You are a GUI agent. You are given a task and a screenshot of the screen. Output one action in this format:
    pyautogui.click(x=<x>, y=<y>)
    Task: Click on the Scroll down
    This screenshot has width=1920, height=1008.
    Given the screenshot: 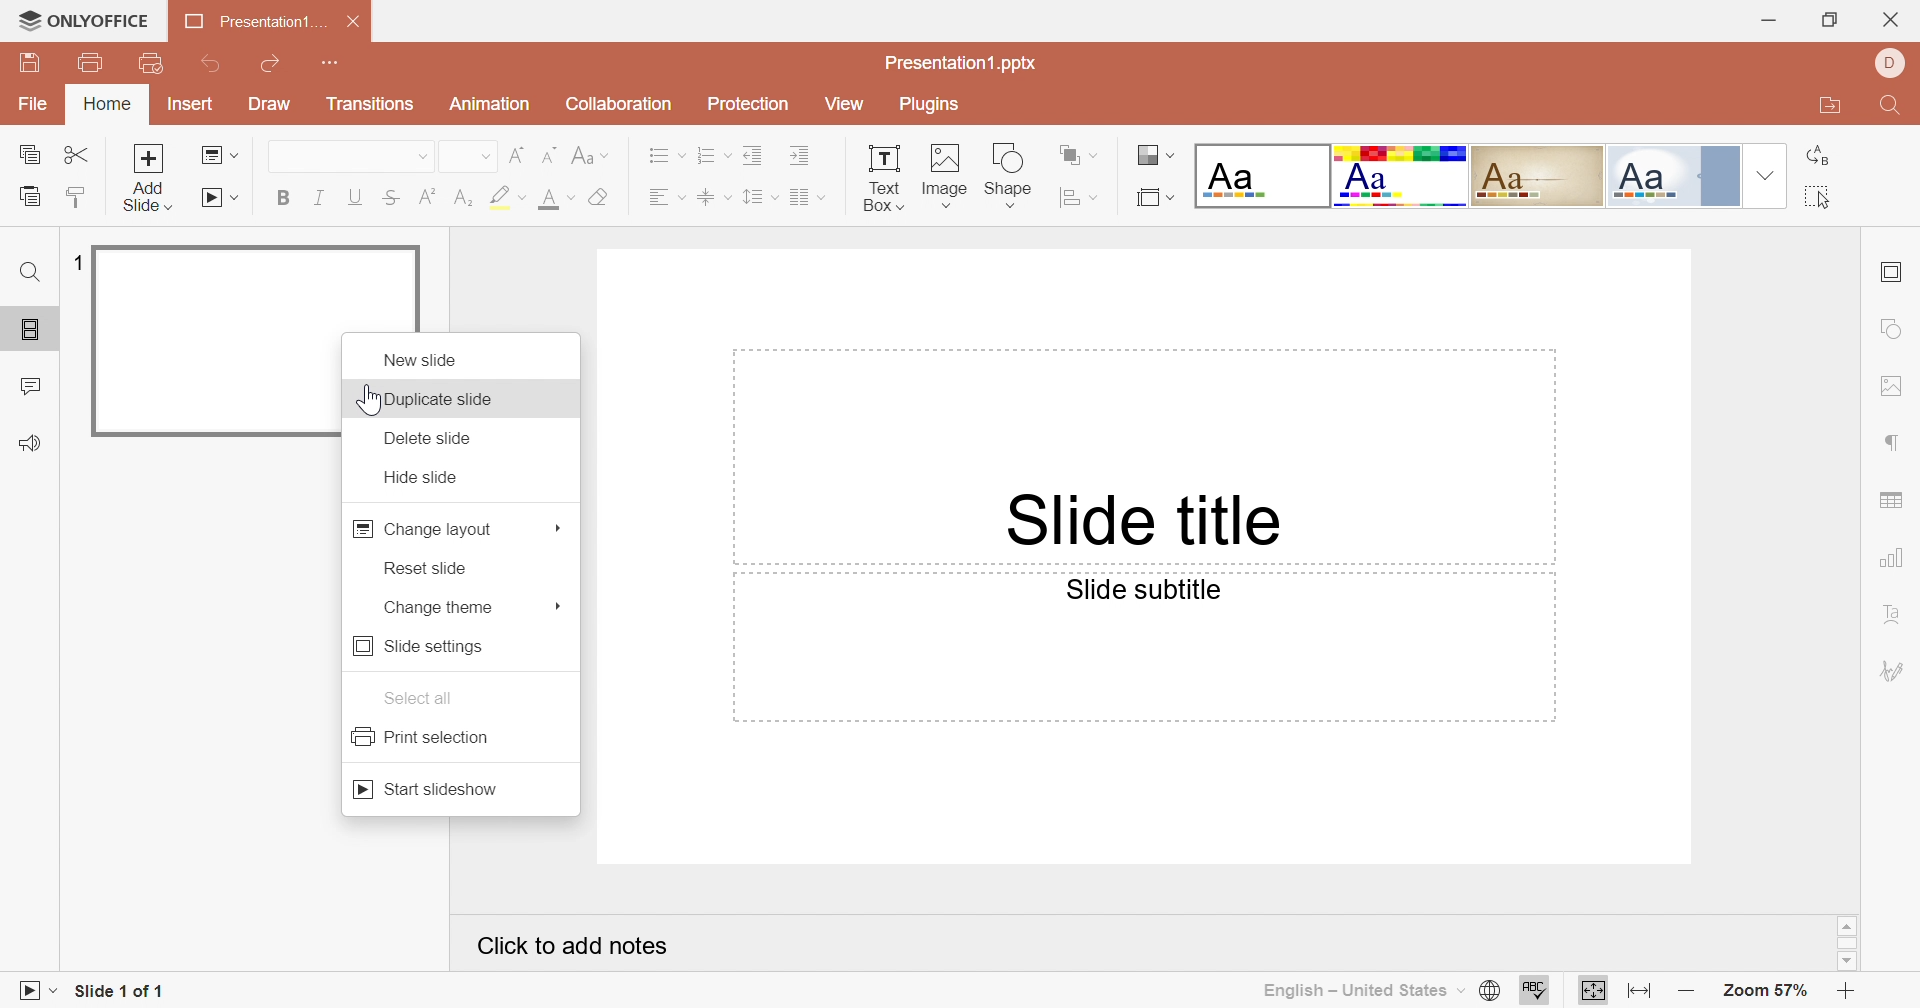 What is the action you would take?
    pyautogui.click(x=1846, y=960)
    